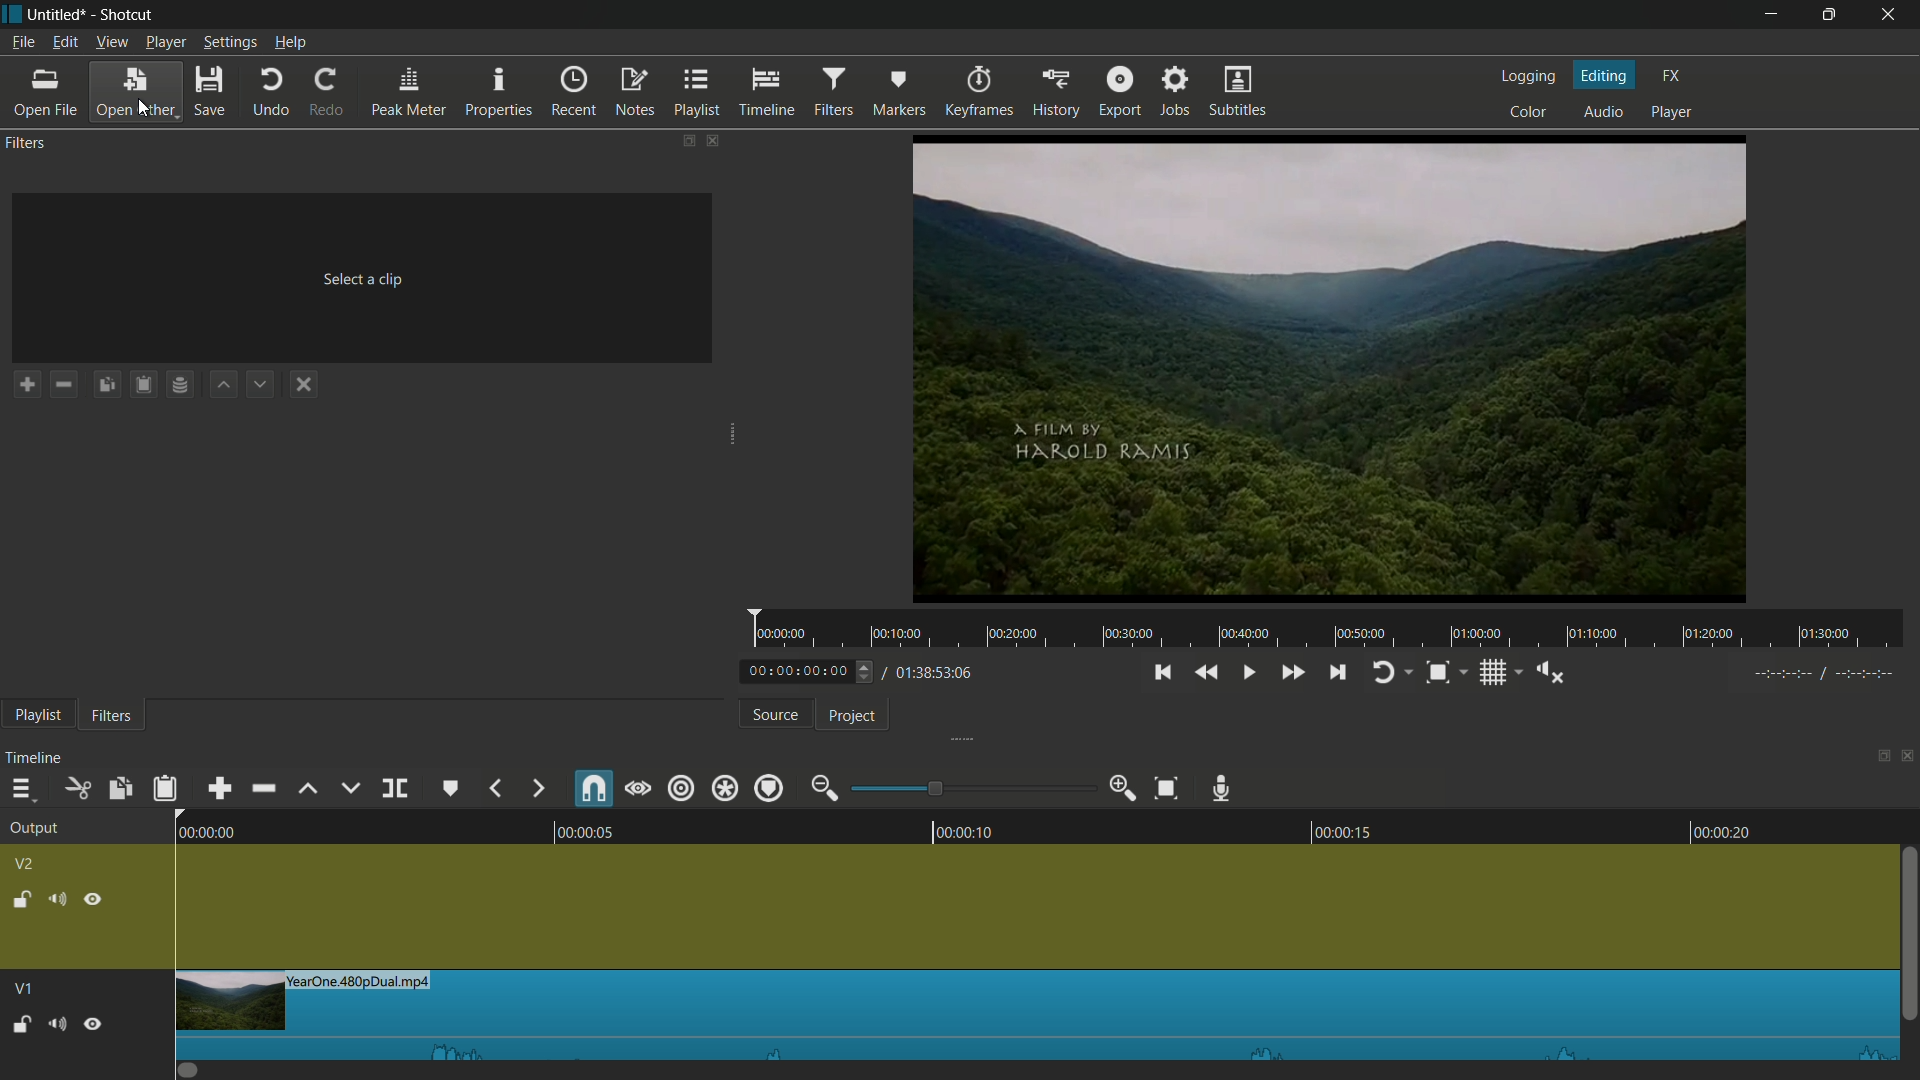 The width and height of the screenshot is (1920, 1080). What do you see at coordinates (304, 384) in the screenshot?
I see `deselect the filter` at bounding box center [304, 384].